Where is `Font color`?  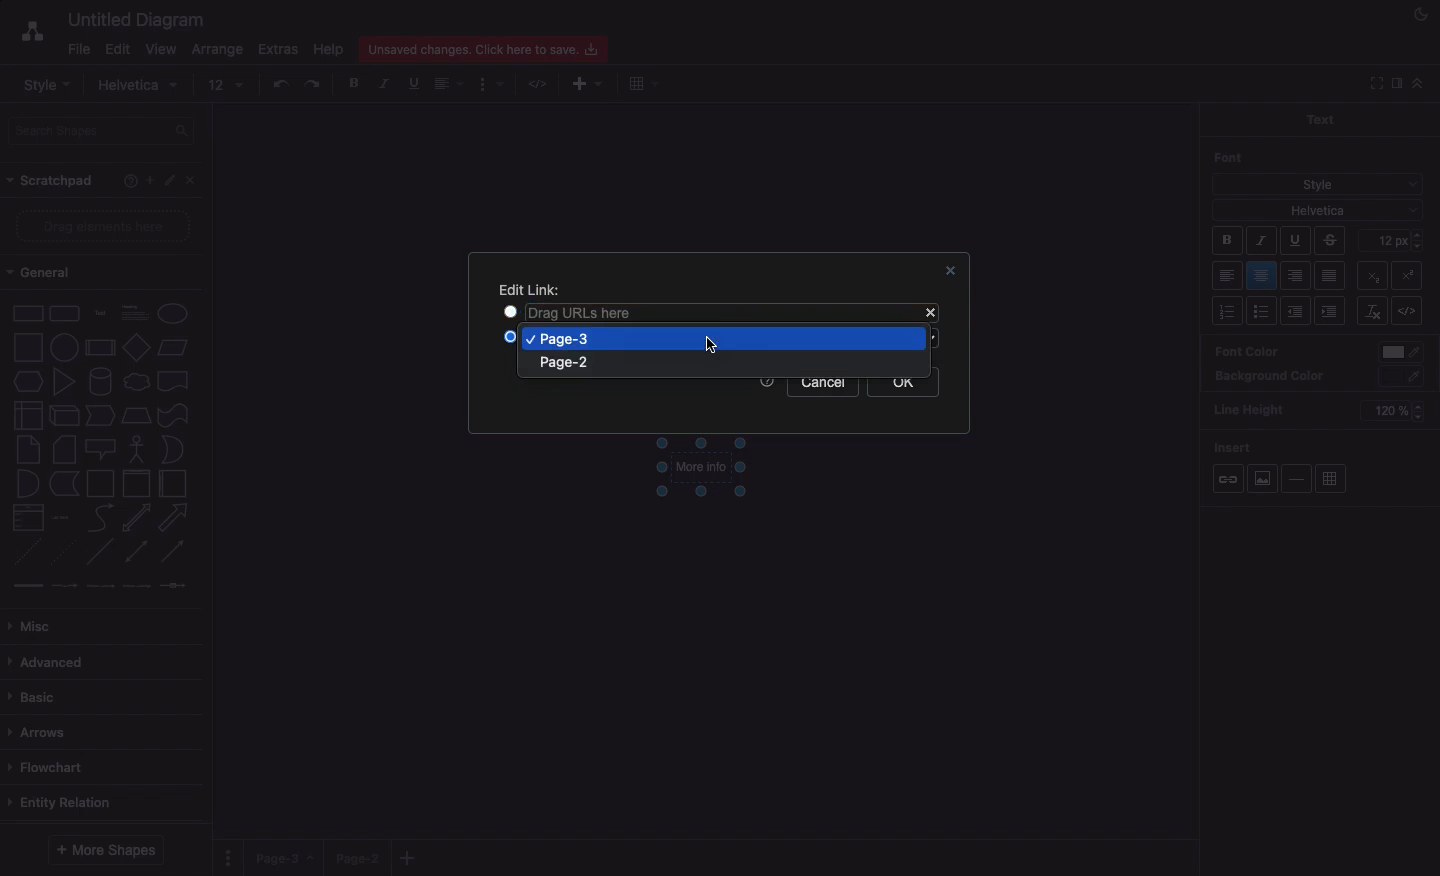
Font color is located at coordinates (1246, 350).